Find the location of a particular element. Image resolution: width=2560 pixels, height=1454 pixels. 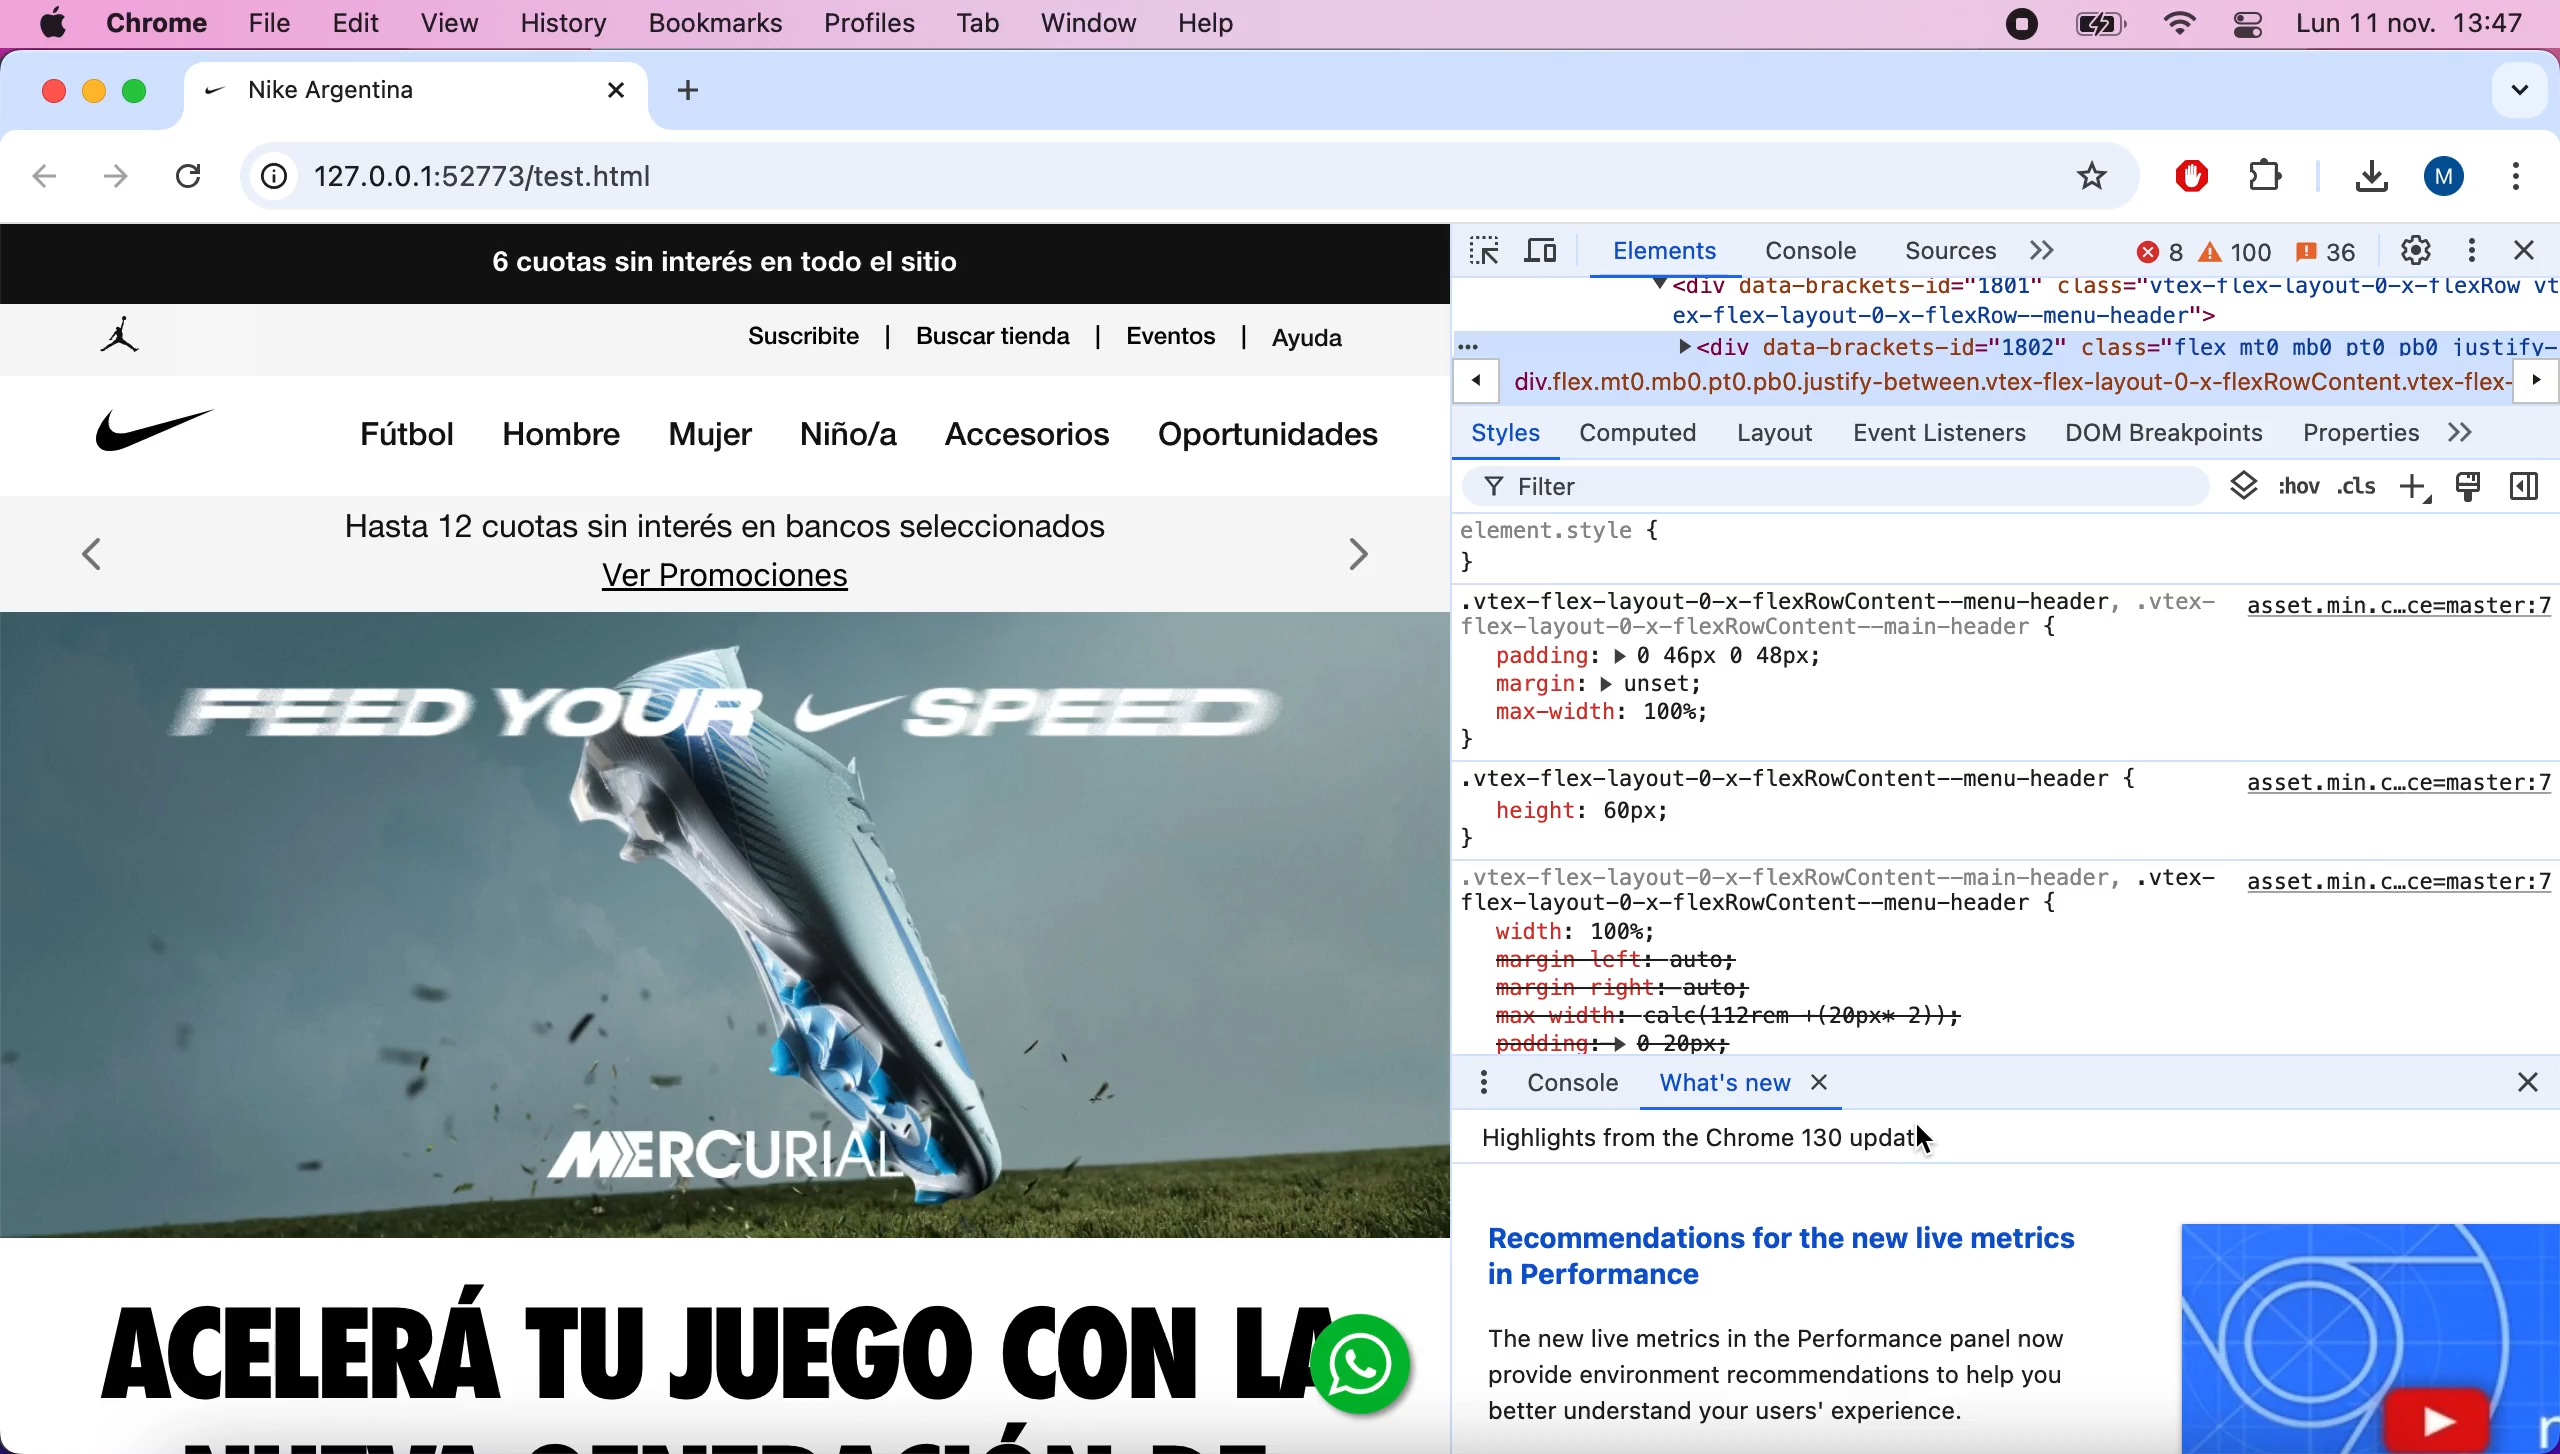

console is located at coordinates (1797, 254).